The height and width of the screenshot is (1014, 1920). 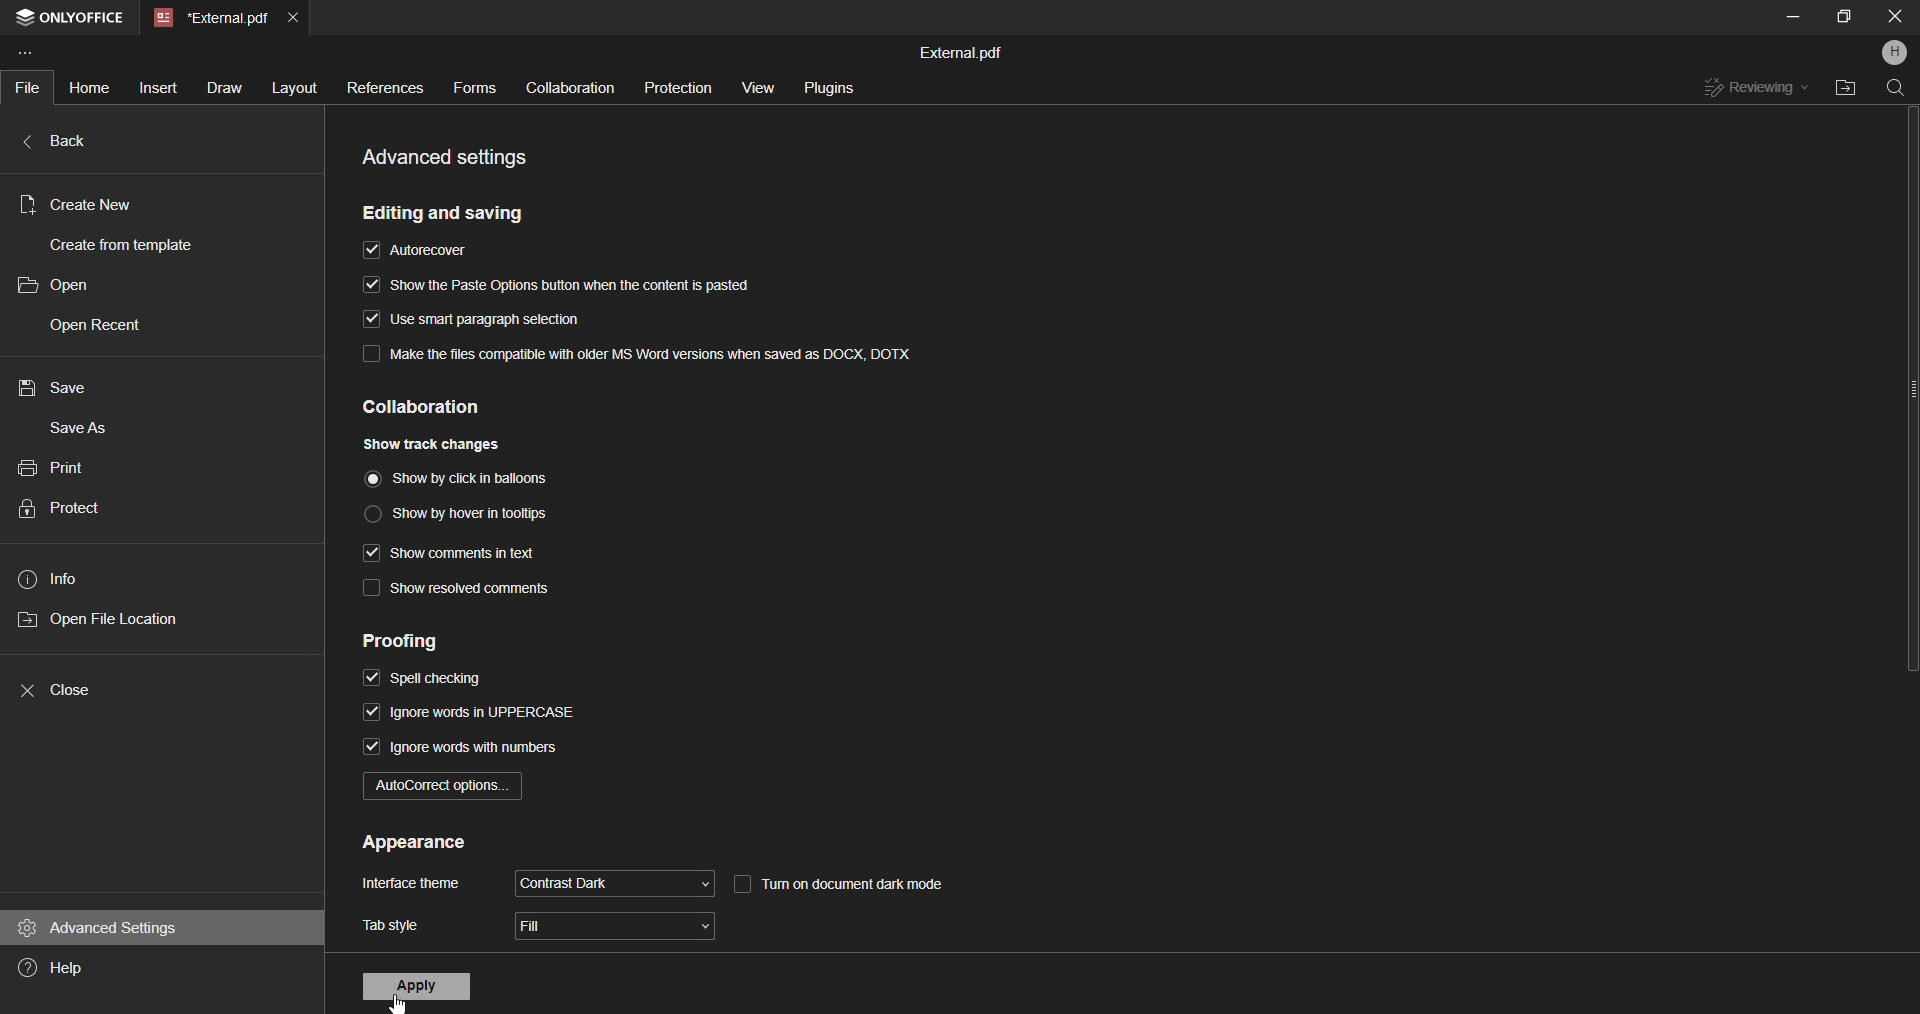 I want to click on advance settings, so click(x=101, y=927).